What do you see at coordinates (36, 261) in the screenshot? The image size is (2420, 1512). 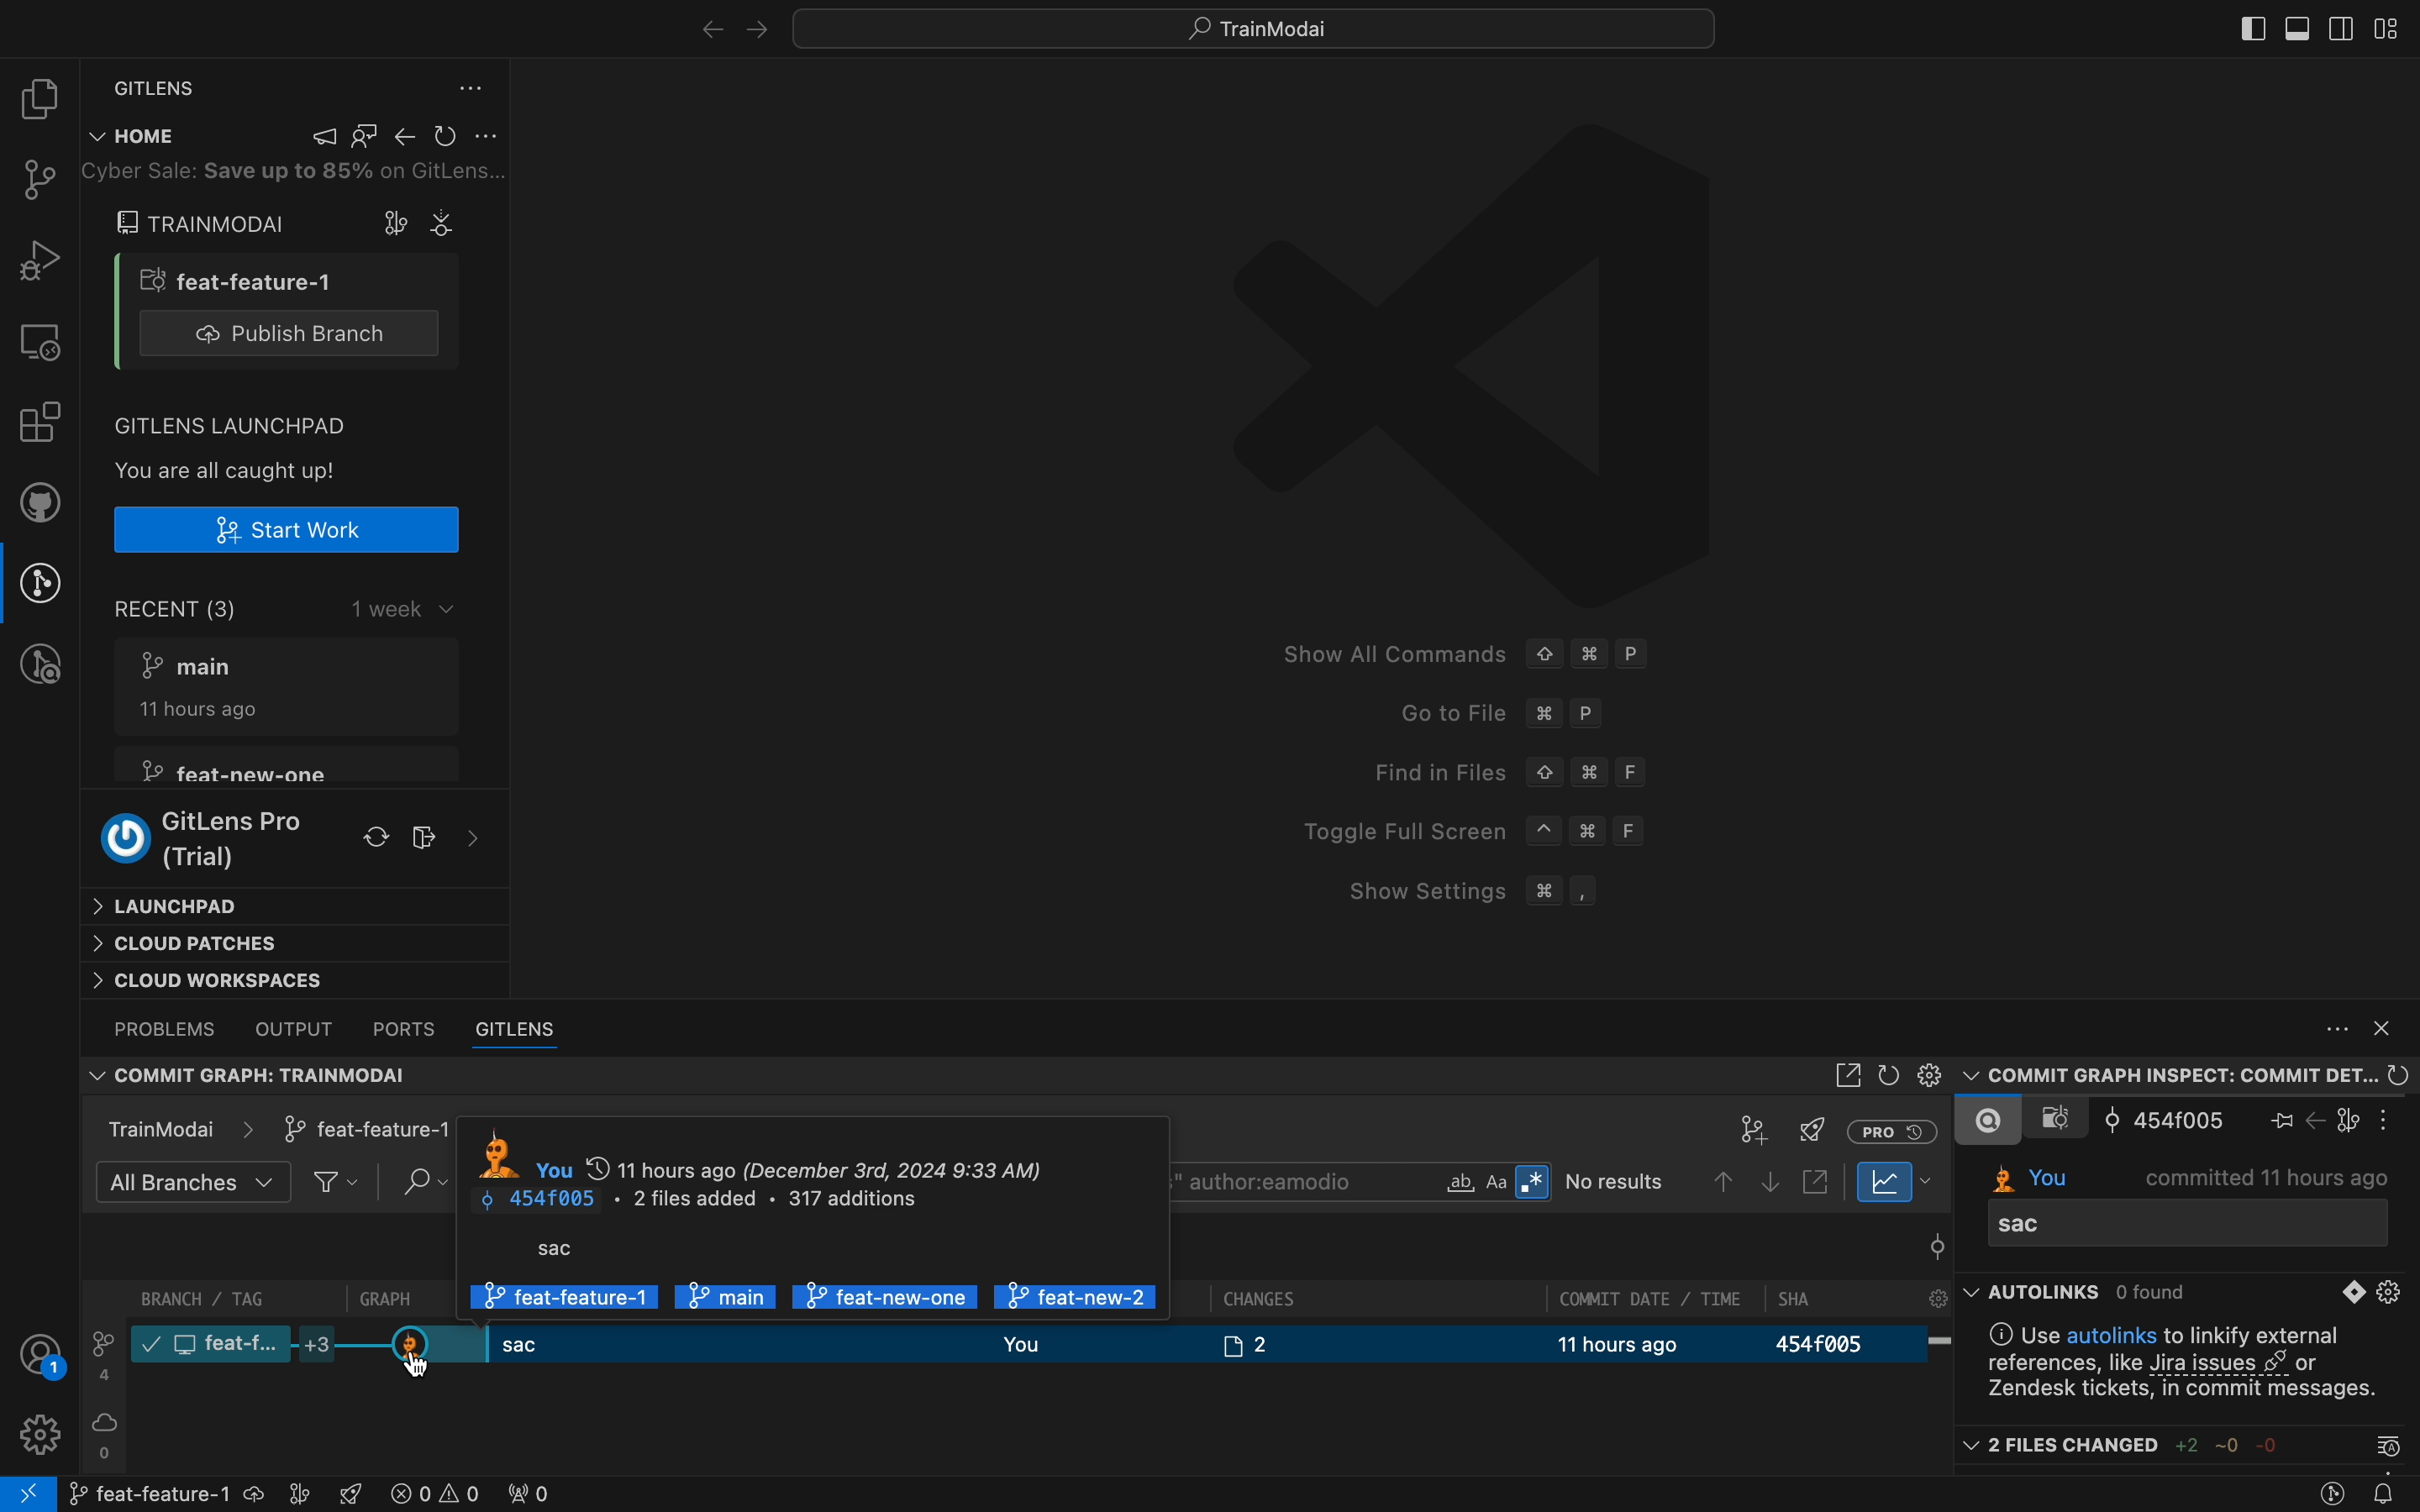 I see `debugger` at bounding box center [36, 261].